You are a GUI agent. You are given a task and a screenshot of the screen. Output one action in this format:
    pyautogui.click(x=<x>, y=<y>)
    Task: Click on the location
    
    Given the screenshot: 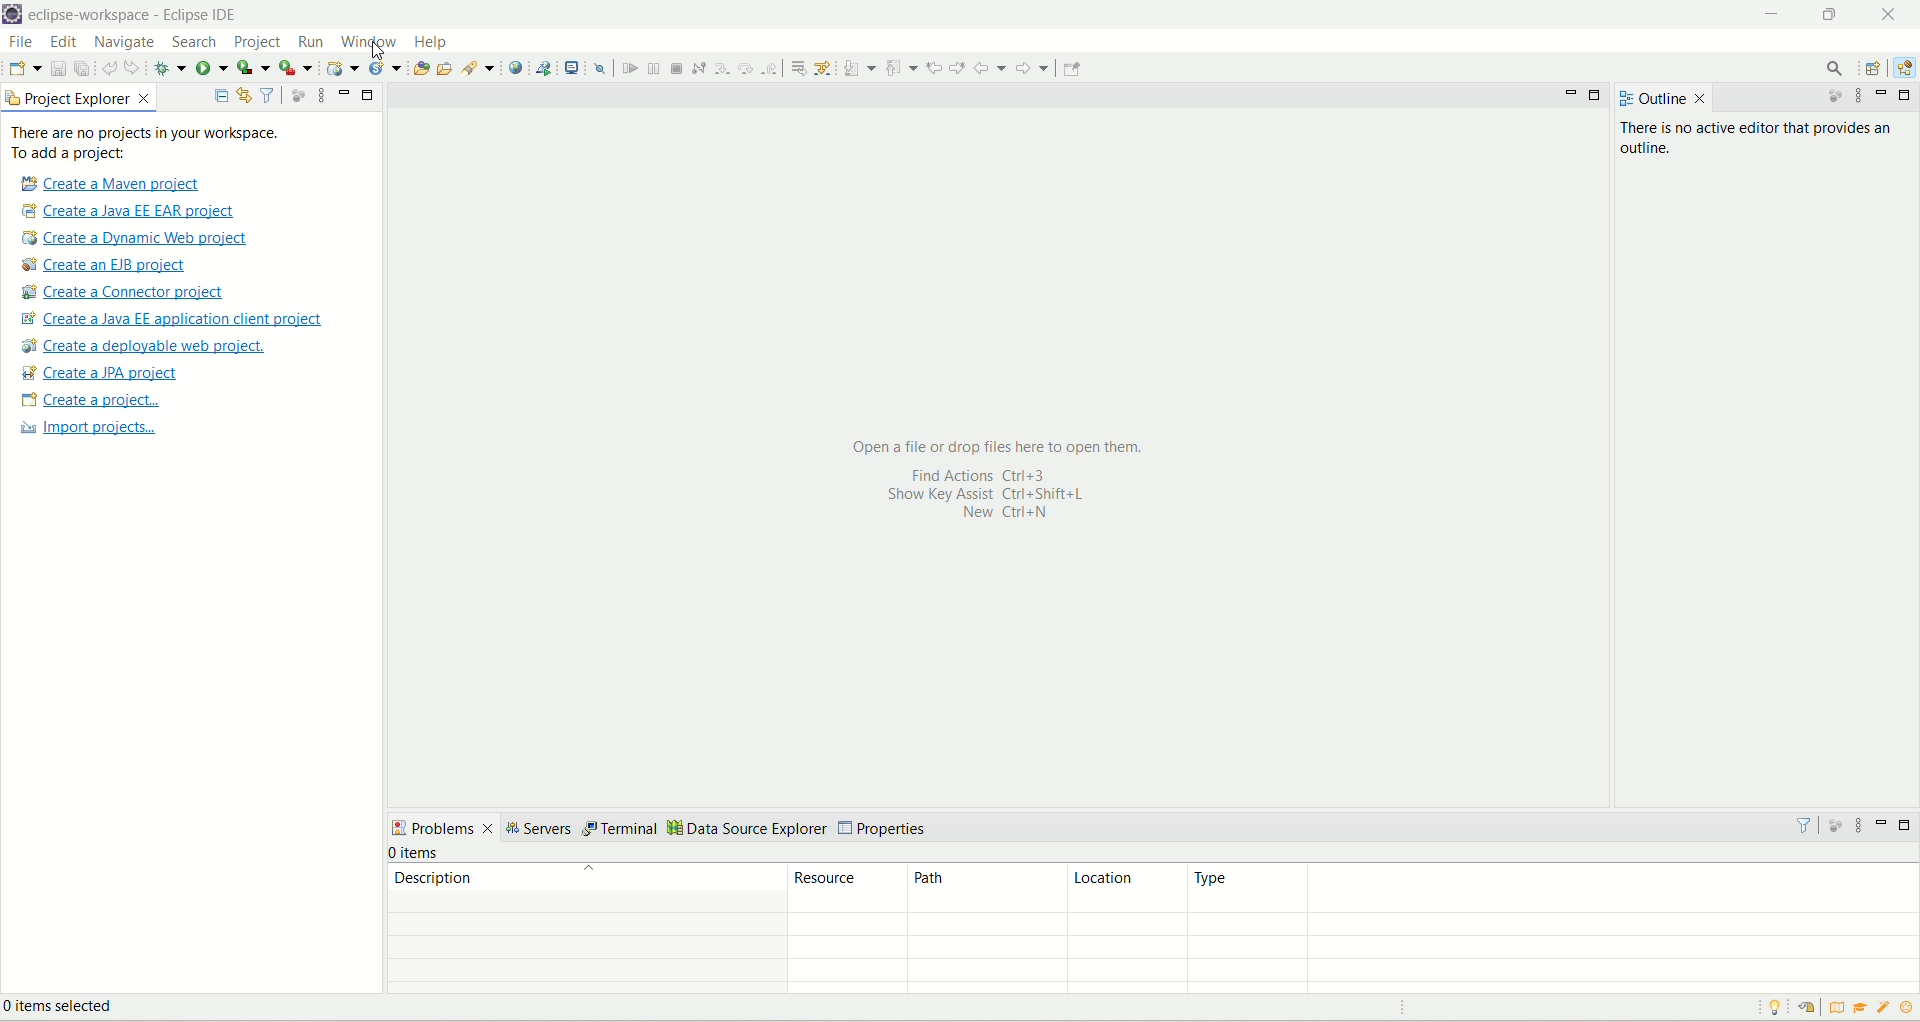 What is the action you would take?
    pyautogui.click(x=1124, y=889)
    